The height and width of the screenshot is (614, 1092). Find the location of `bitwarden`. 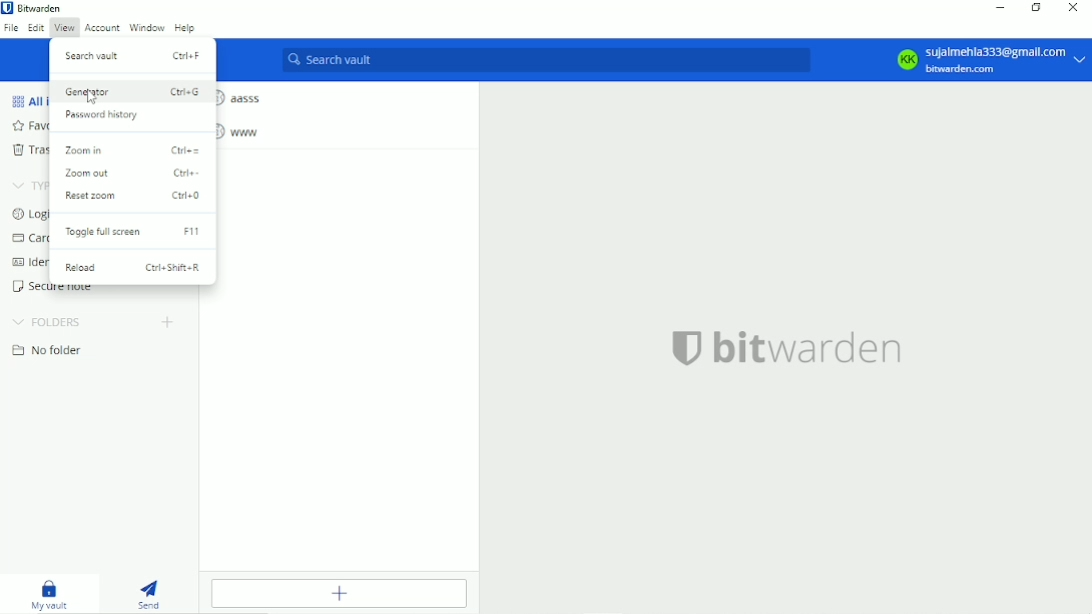

bitwarden is located at coordinates (786, 346).